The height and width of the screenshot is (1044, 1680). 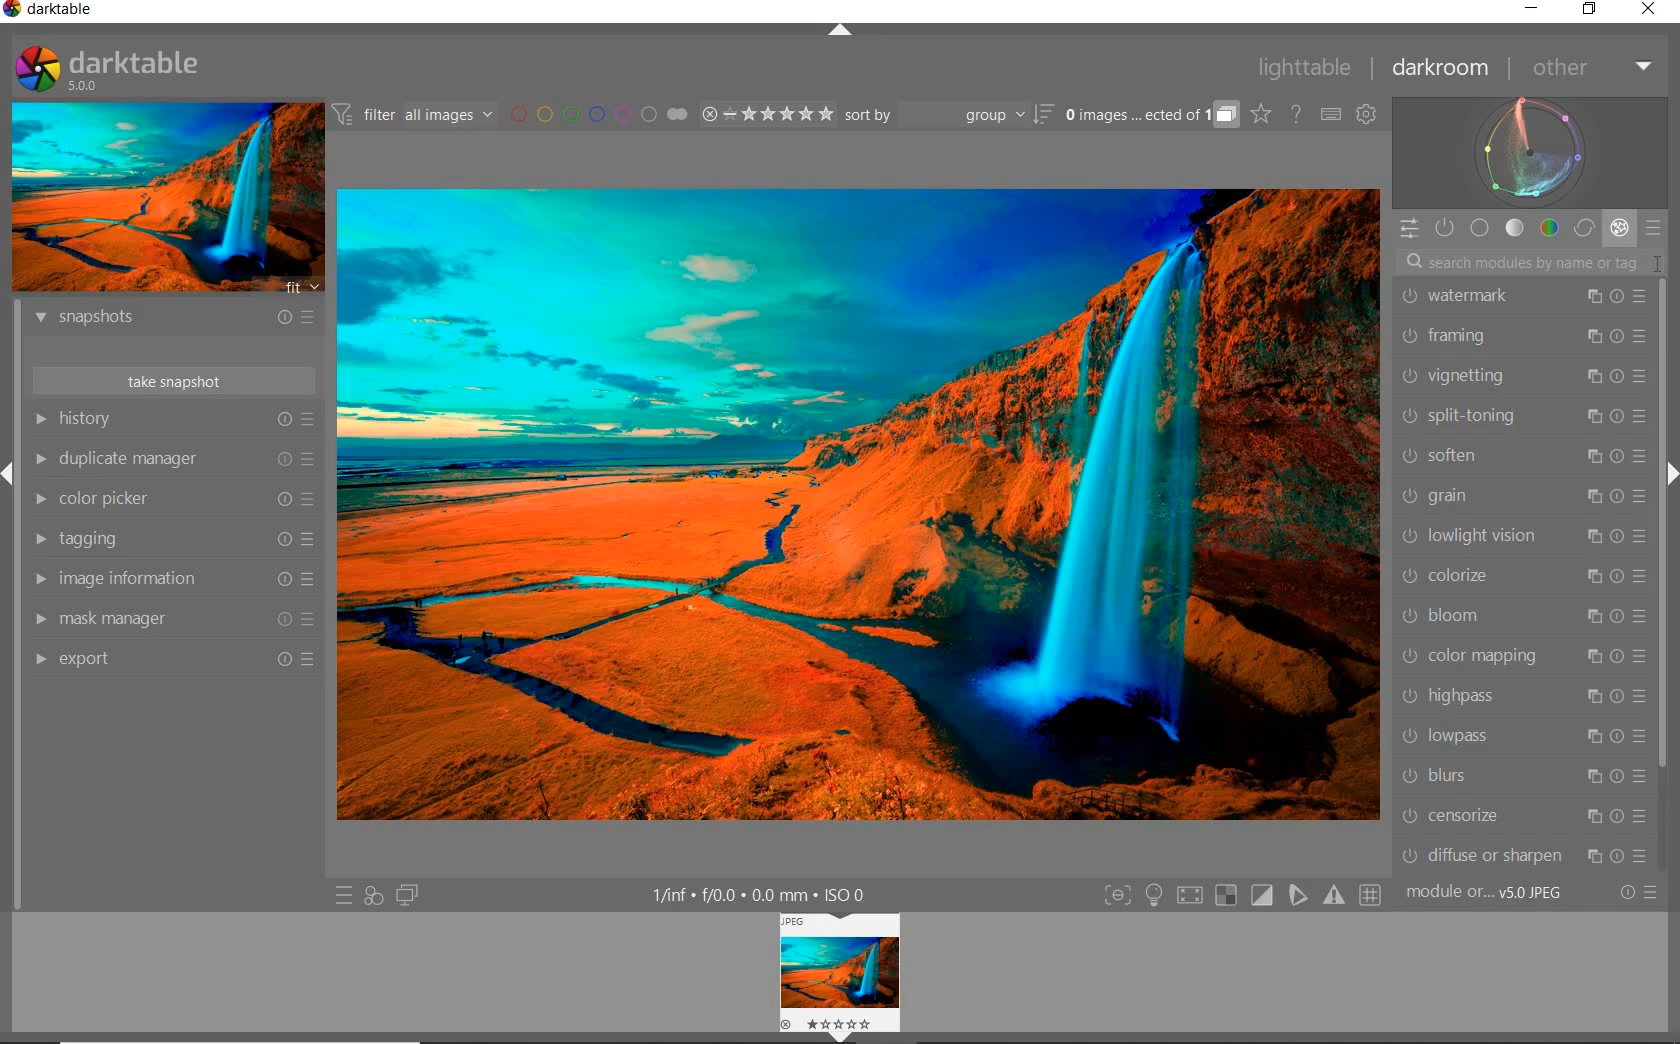 What do you see at coordinates (1524, 456) in the screenshot?
I see `soften` at bounding box center [1524, 456].